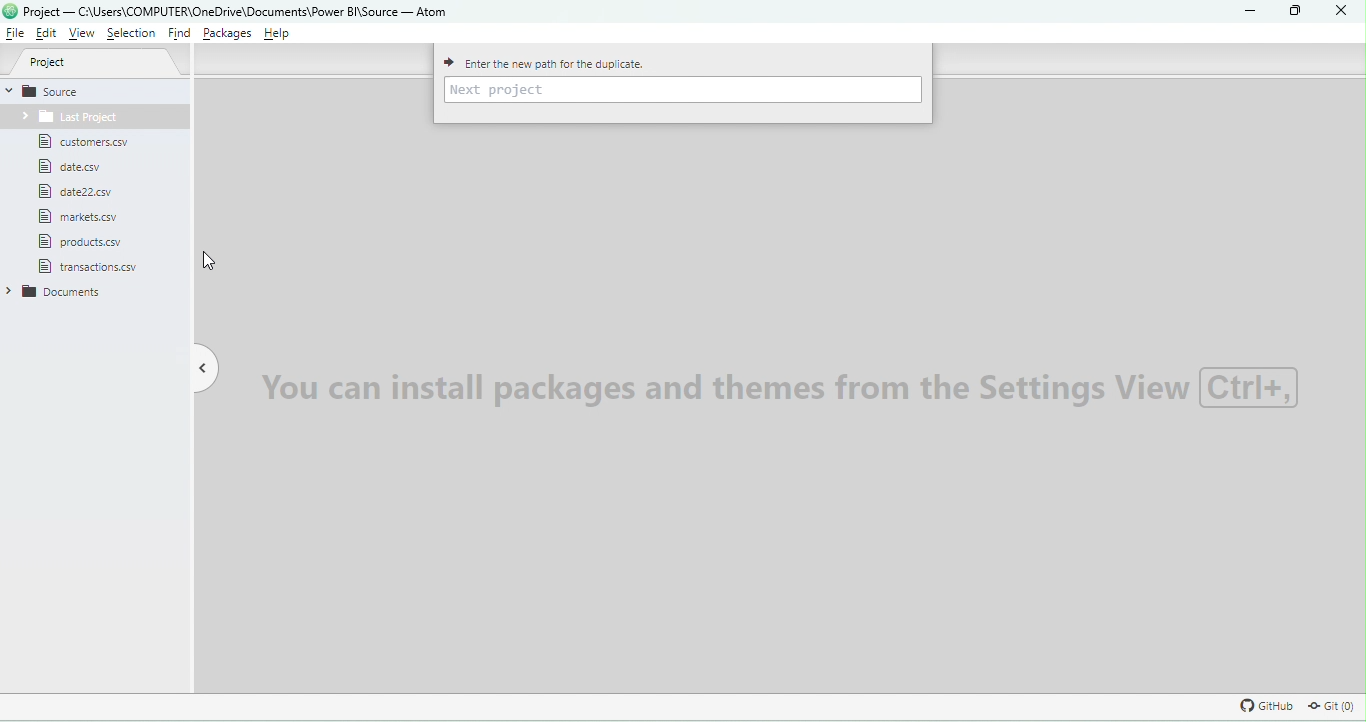 This screenshot has height=722, width=1366. I want to click on Maximize, so click(1291, 13).